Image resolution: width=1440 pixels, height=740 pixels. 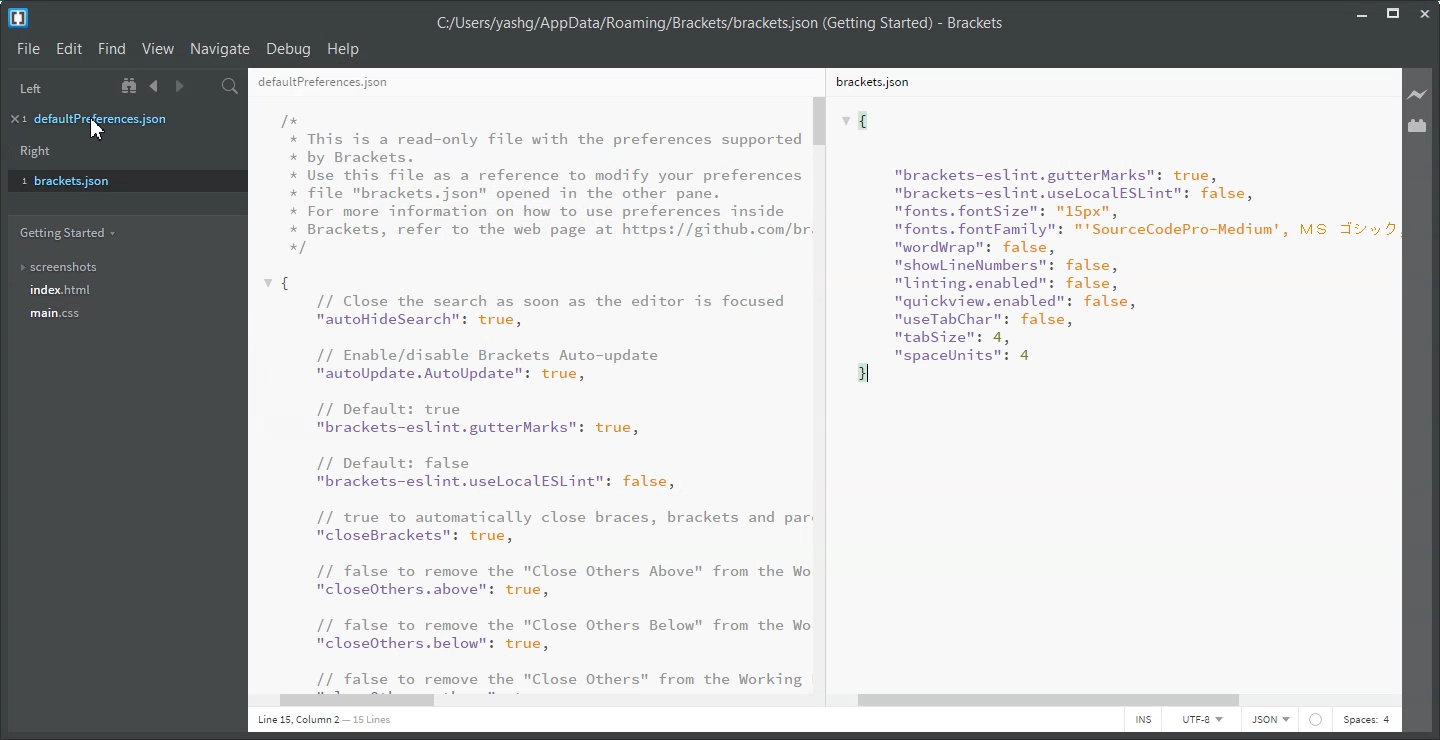 What do you see at coordinates (220, 48) in the screenshot?
I see `Navigate` at bounding box center [220, 48].